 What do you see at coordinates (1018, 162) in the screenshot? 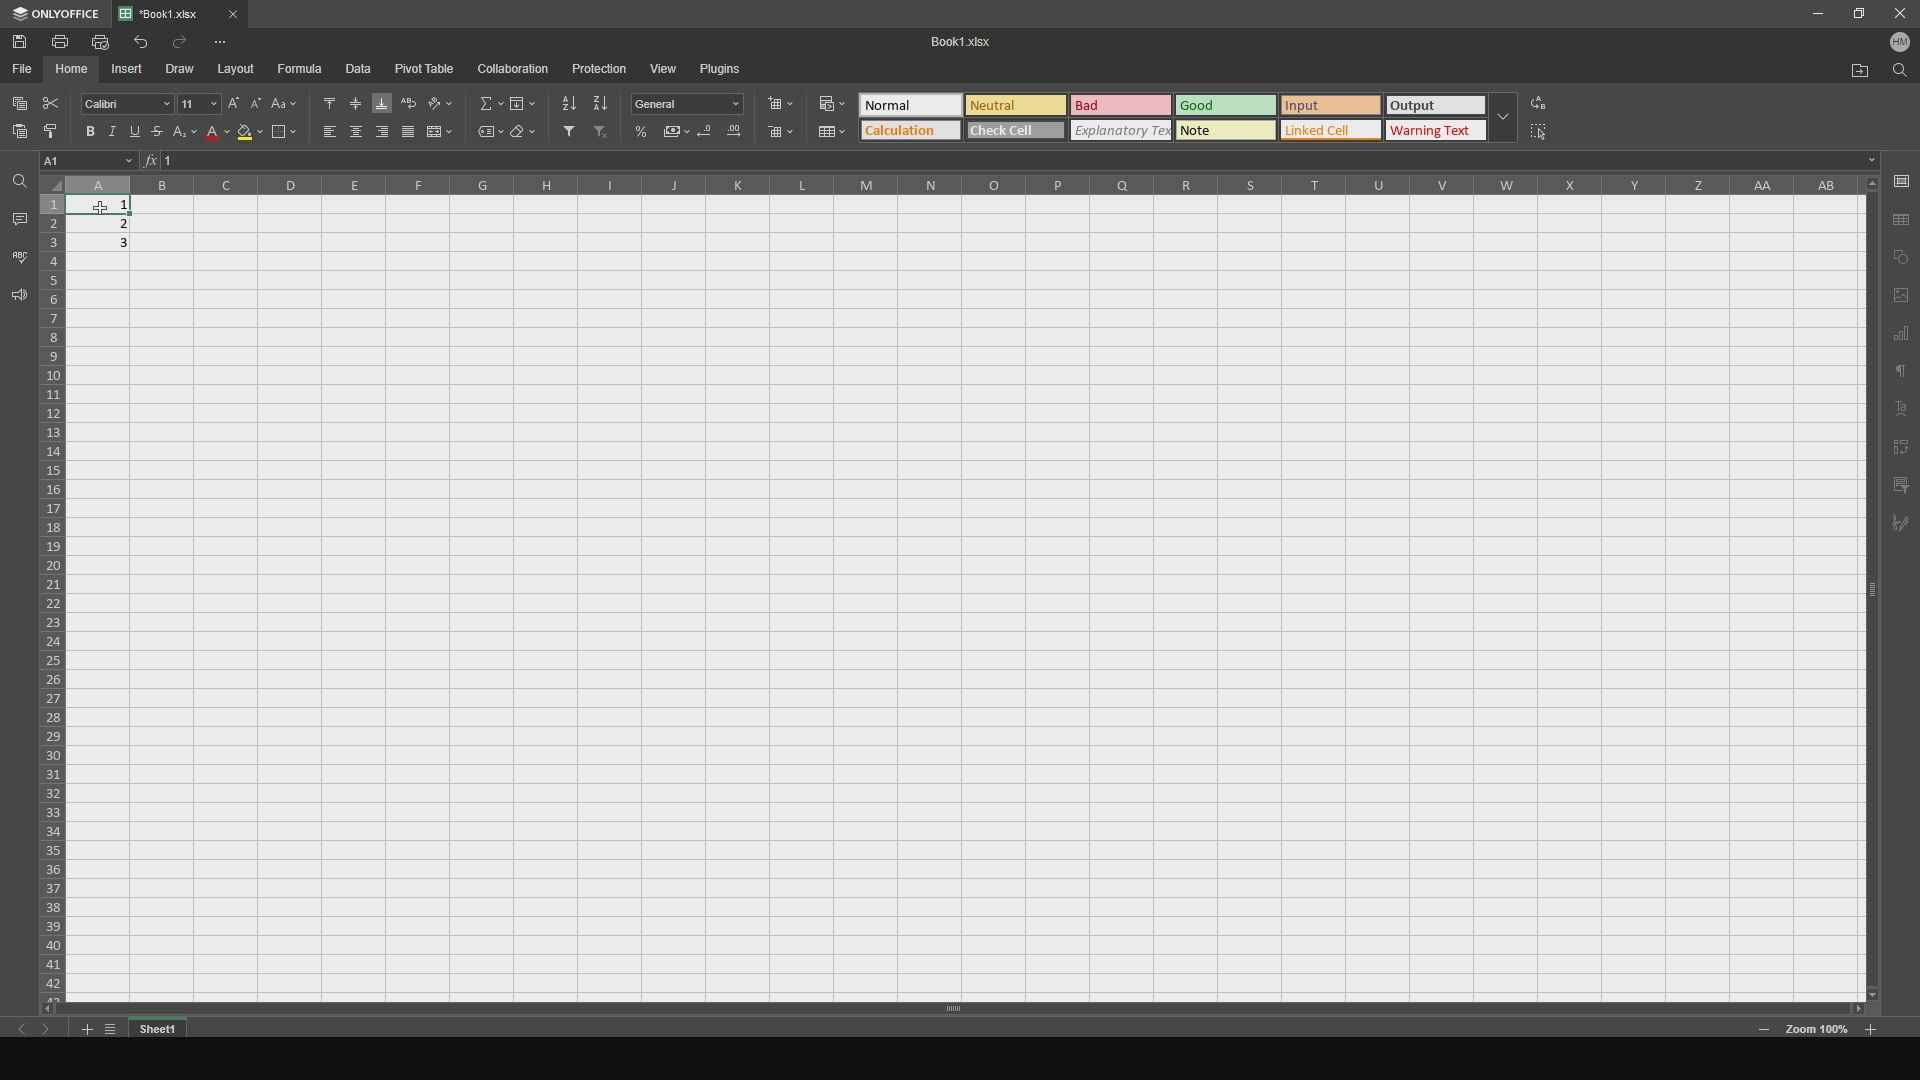
I see `cell functions` at bounding box center [1018, 162].